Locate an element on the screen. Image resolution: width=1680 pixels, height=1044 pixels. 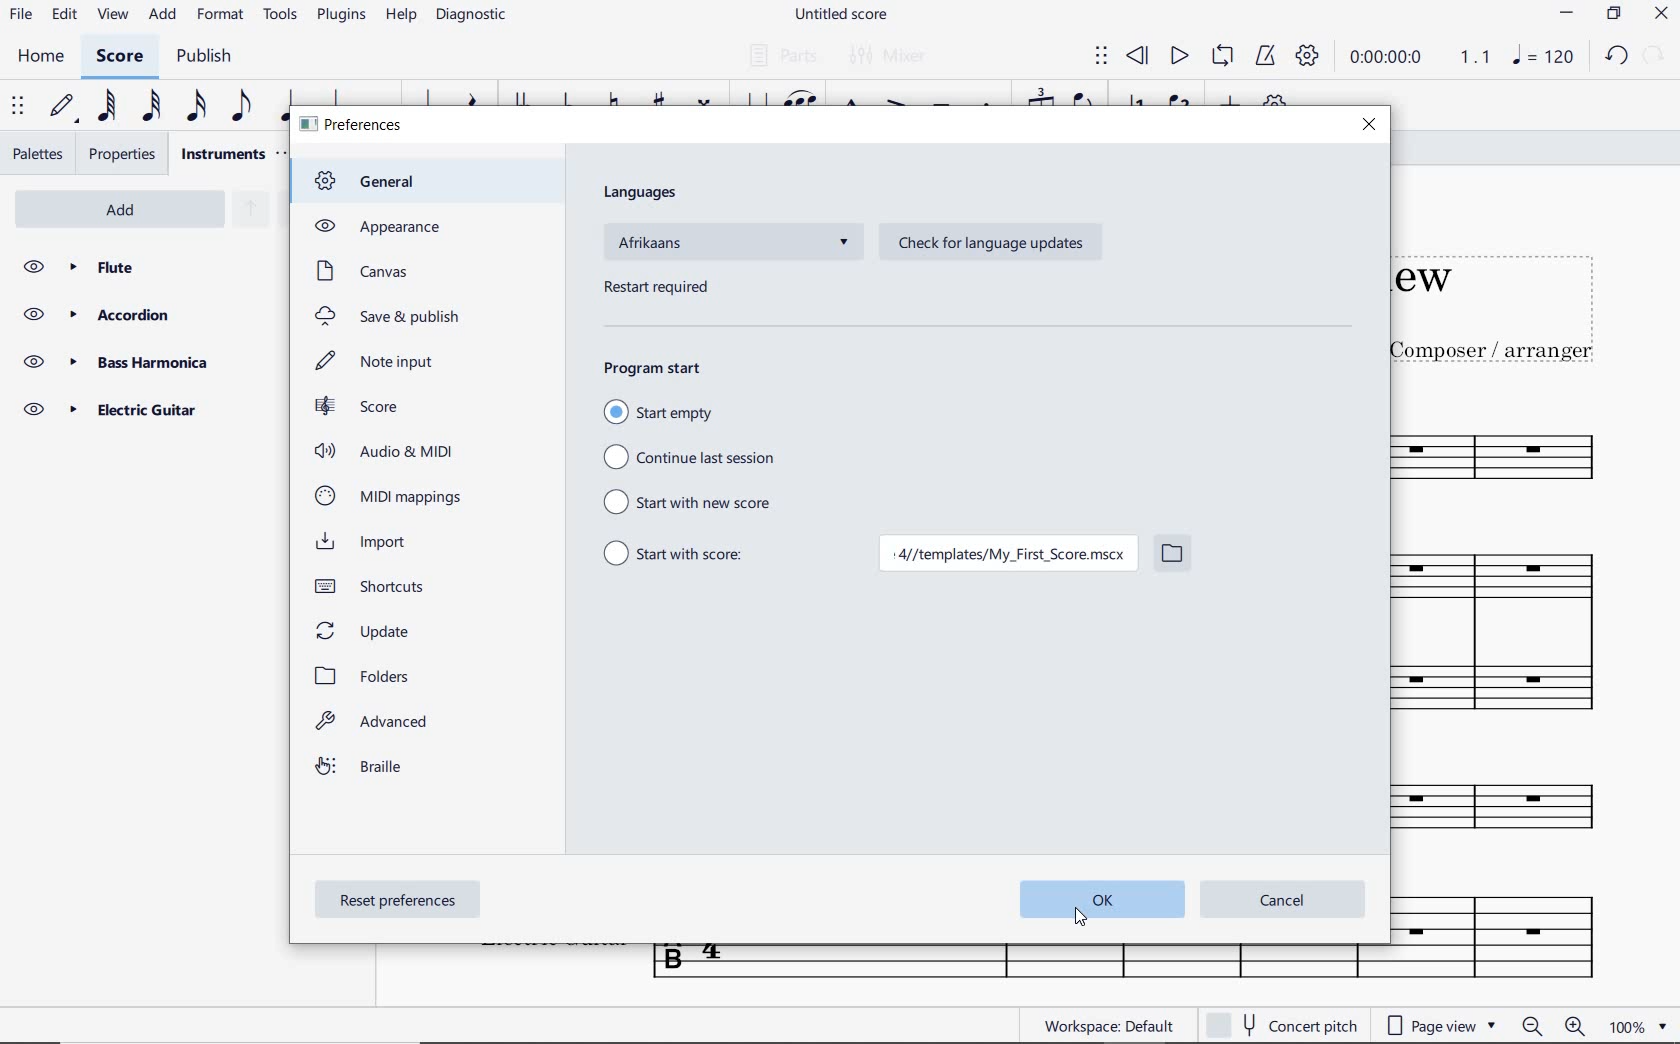
select to move is located at coordinates (20, 107).